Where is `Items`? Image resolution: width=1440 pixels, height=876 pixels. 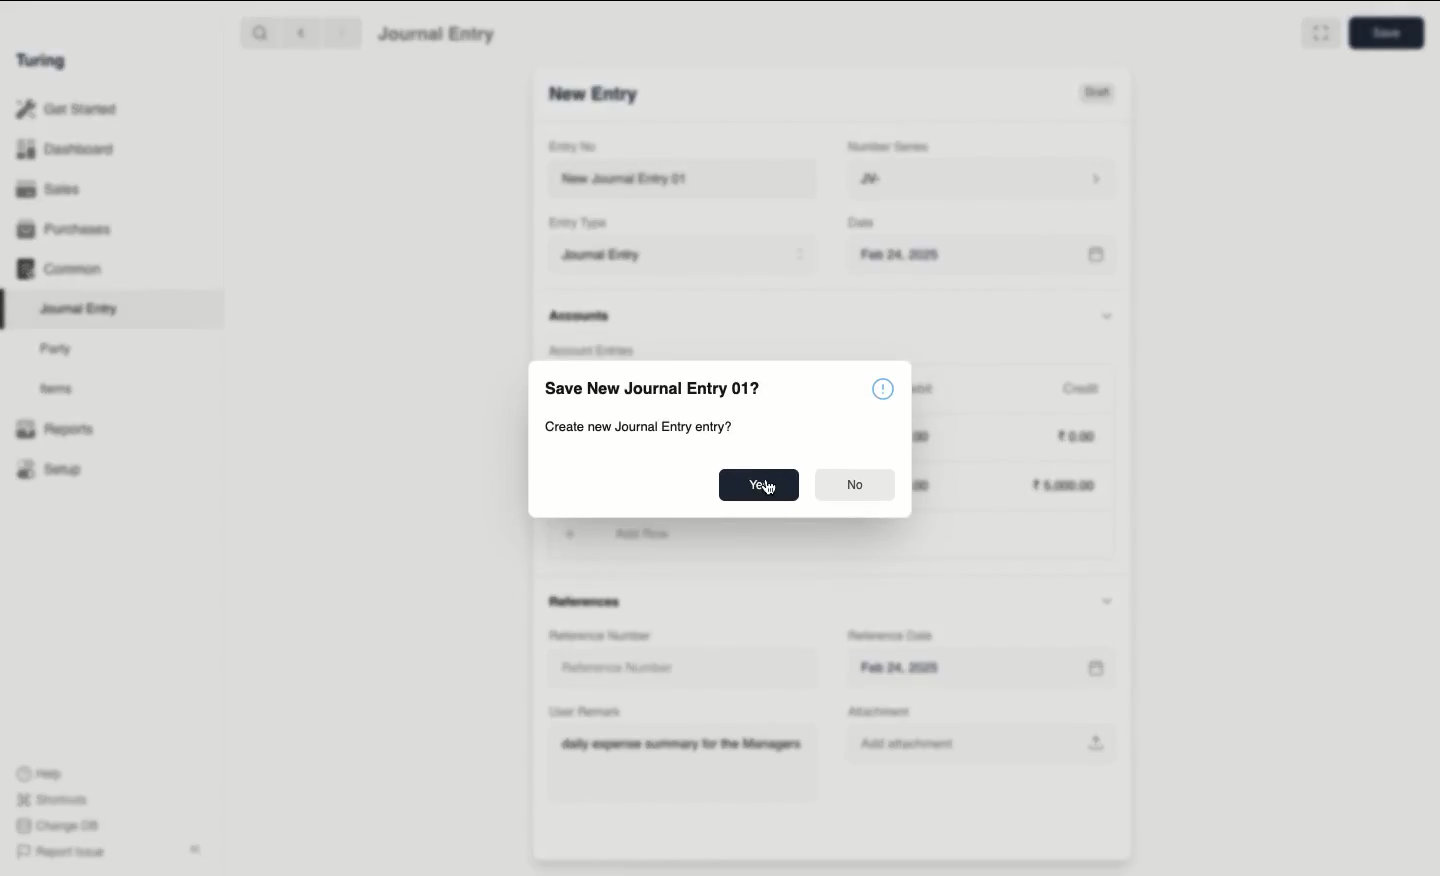 Items is located at coordinates (57, 388).